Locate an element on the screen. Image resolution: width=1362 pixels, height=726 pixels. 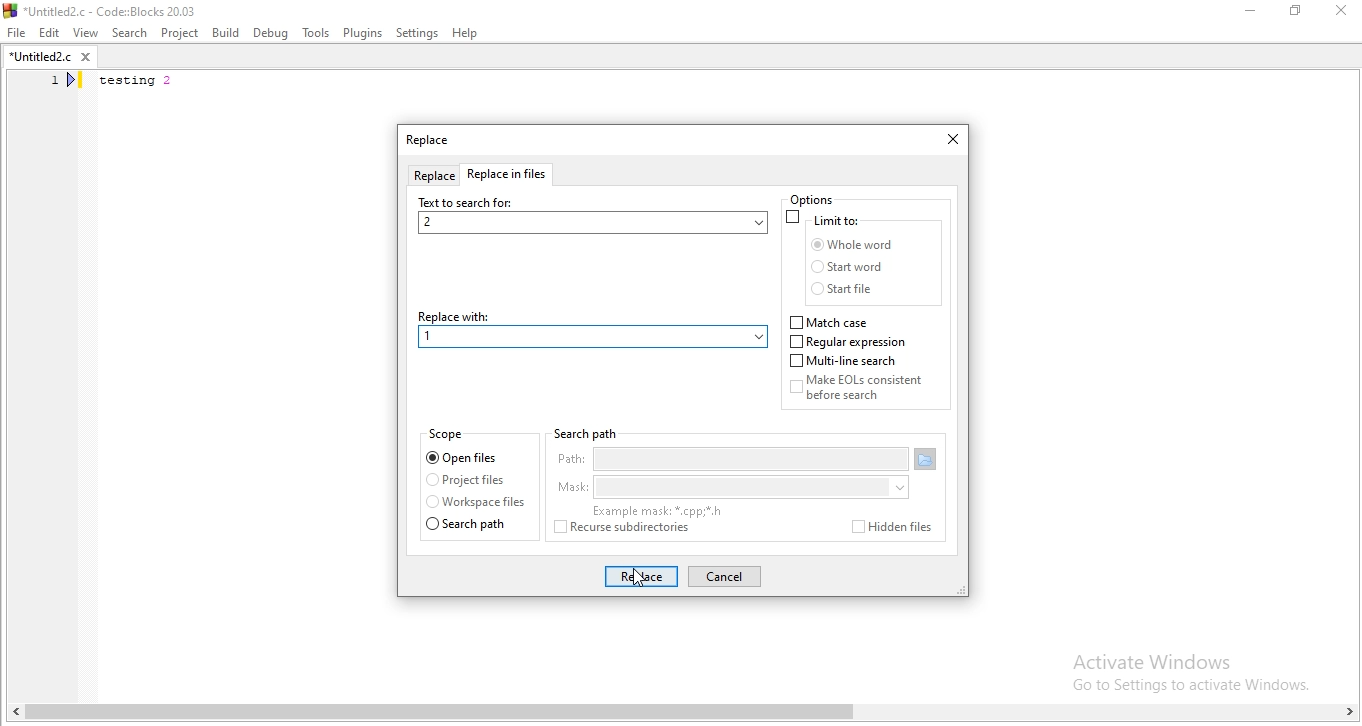
search path is located at coordinates (584, 434).